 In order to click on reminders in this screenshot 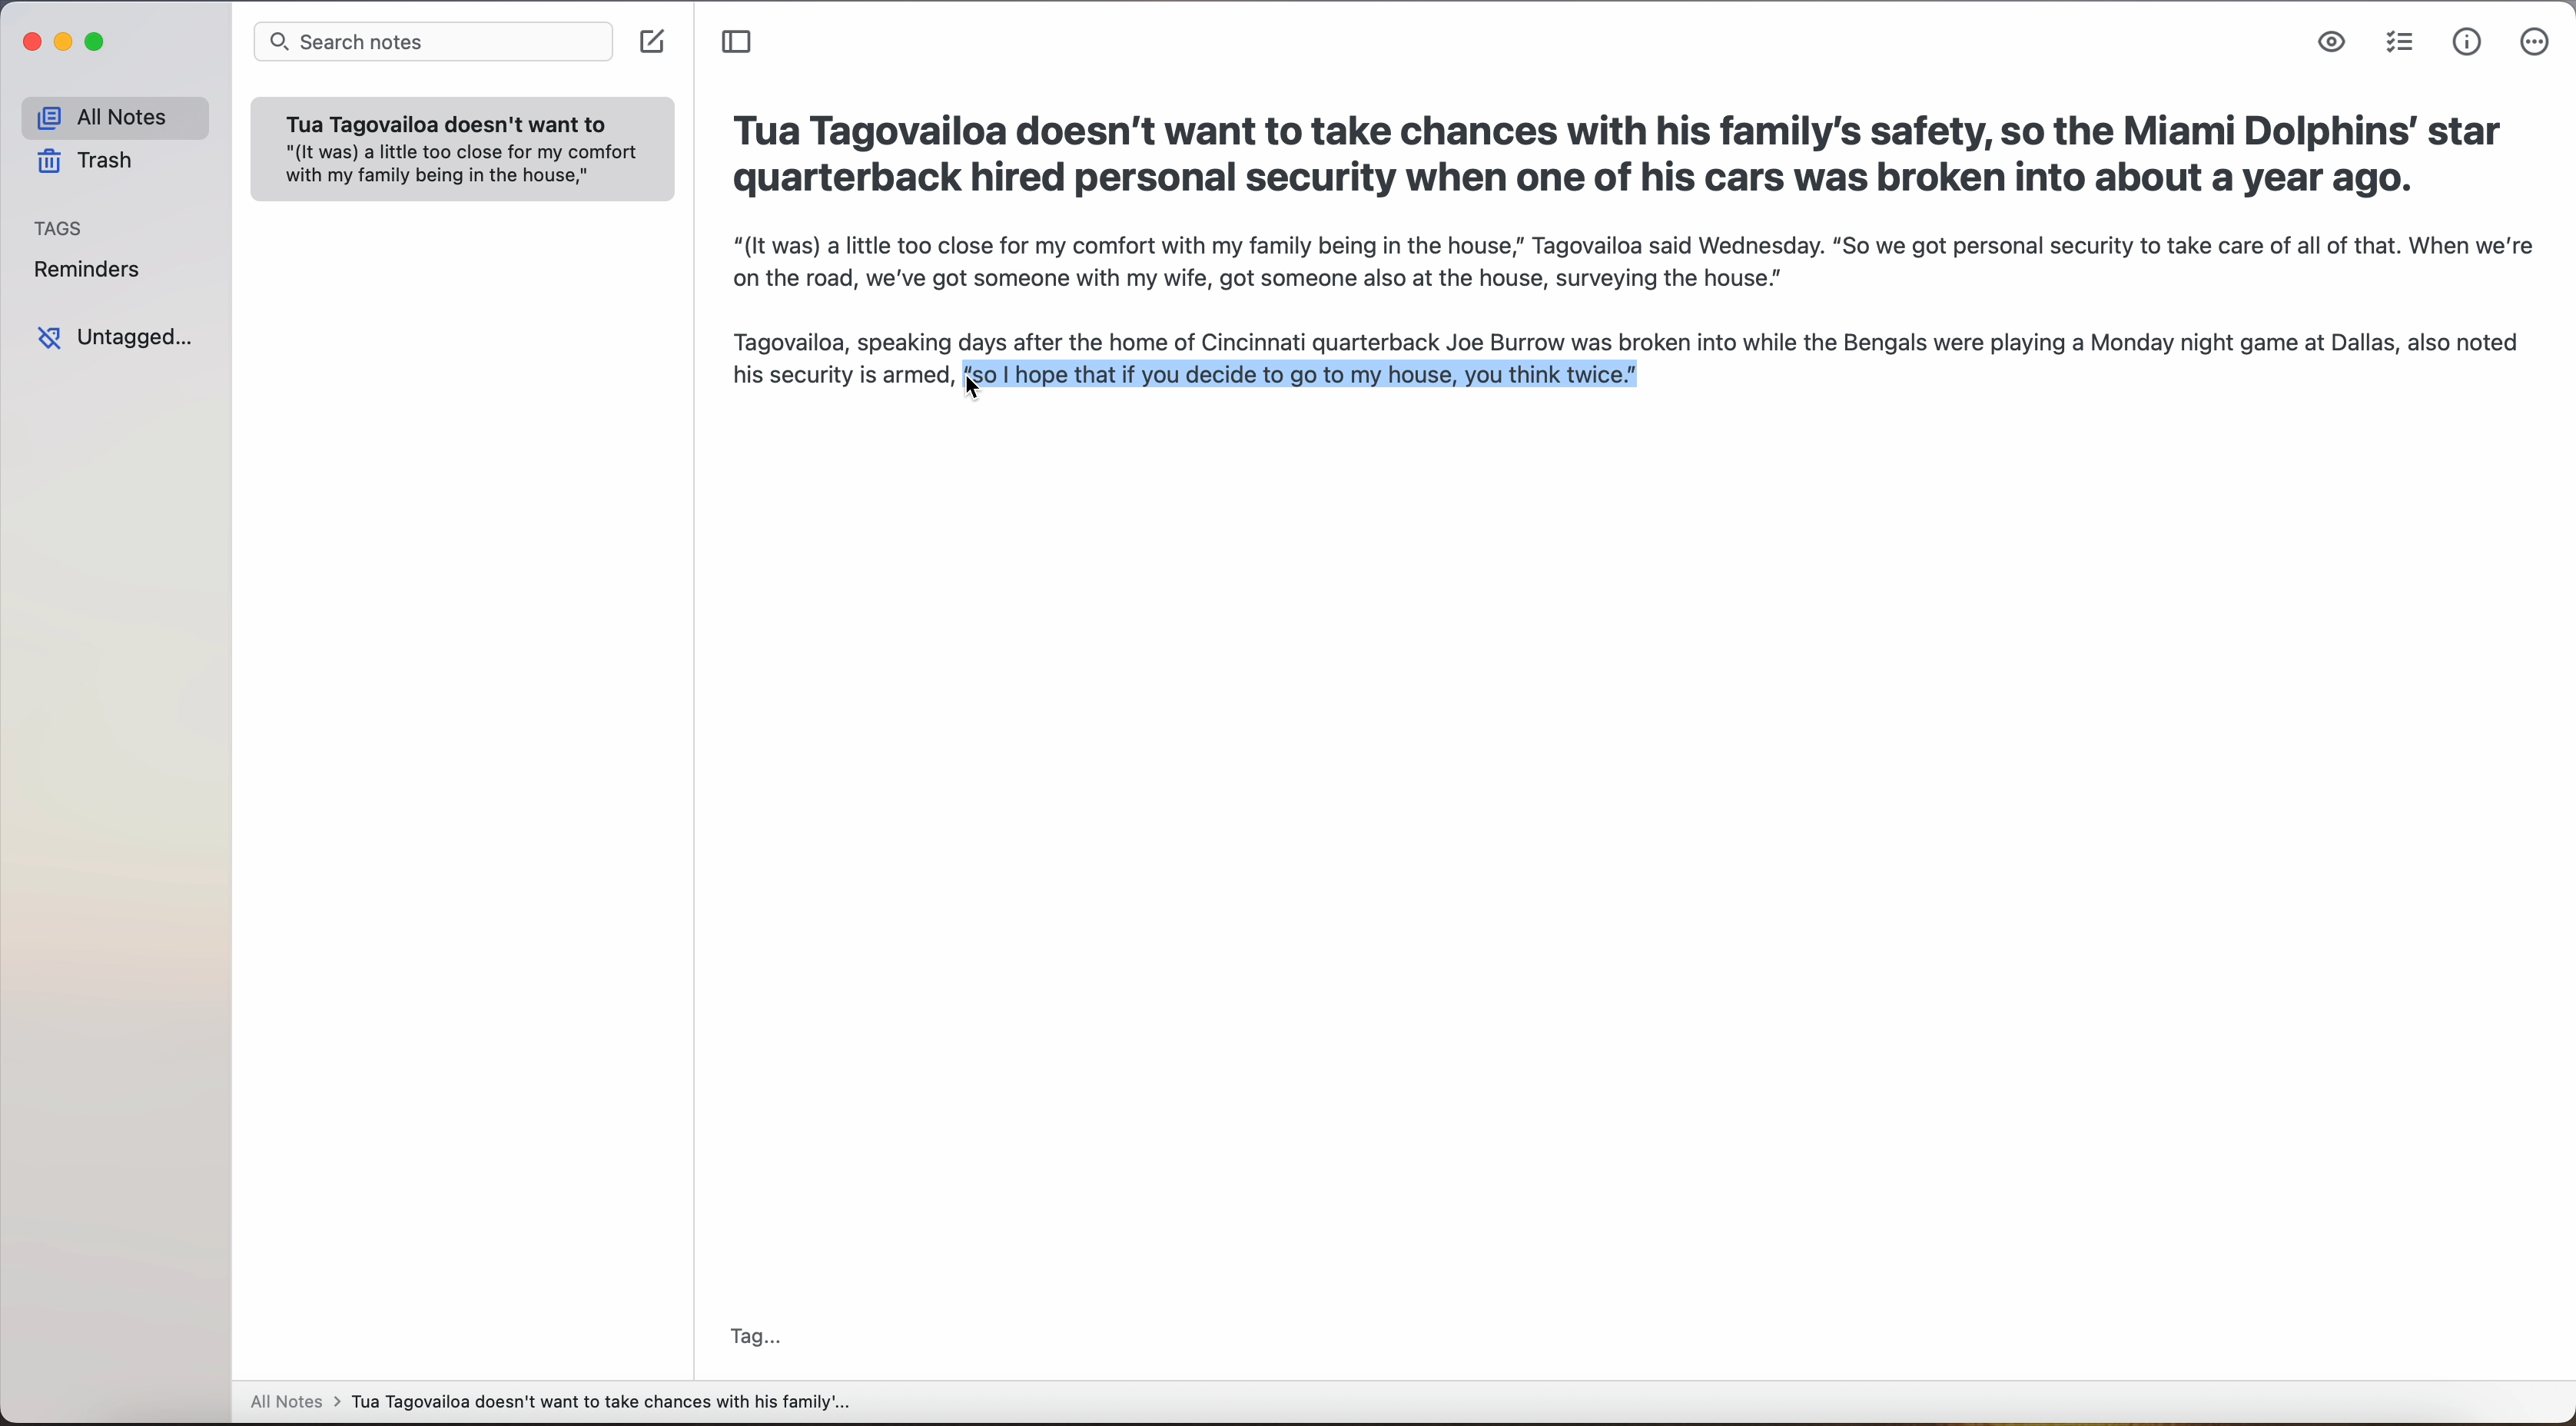, I will do `click(92, 270)`.